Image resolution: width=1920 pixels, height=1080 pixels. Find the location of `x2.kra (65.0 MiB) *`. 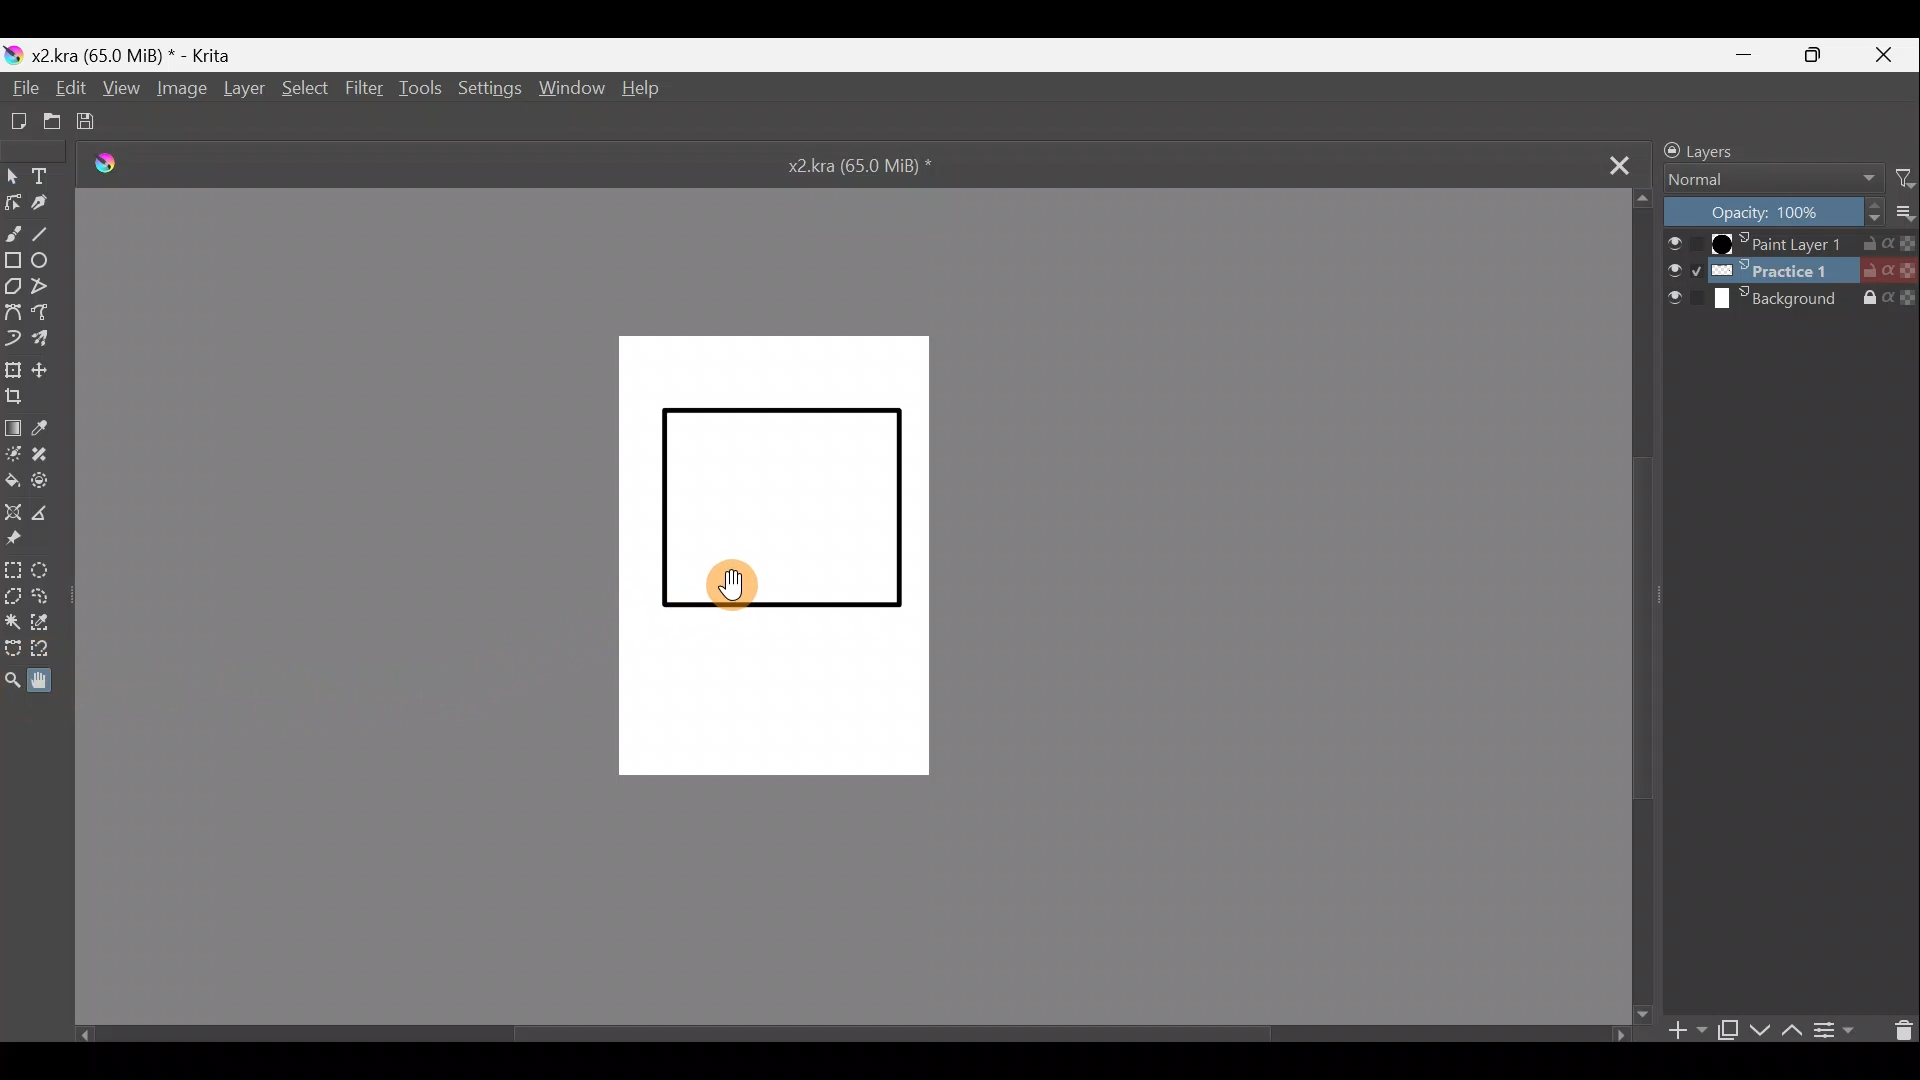

x2.kra (65.0 MiB) * is located at coordinates (875, 164).